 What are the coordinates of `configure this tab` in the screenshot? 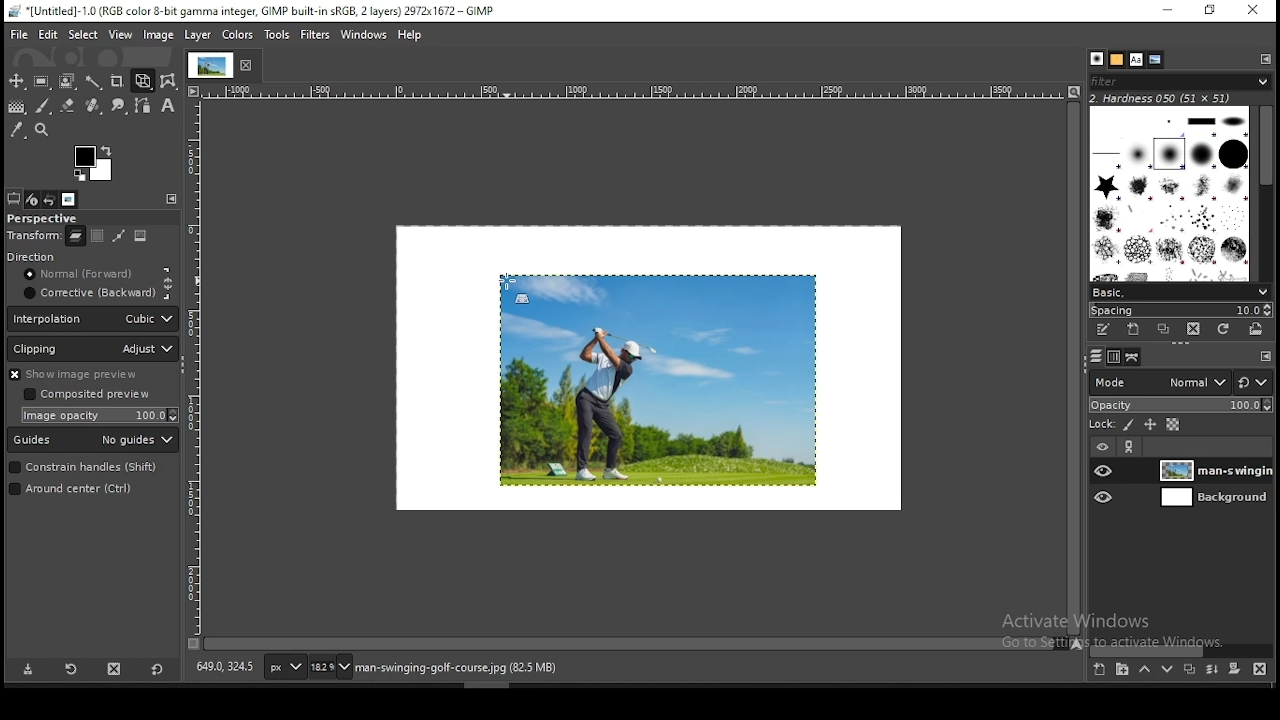 It's located at (1263, 355).